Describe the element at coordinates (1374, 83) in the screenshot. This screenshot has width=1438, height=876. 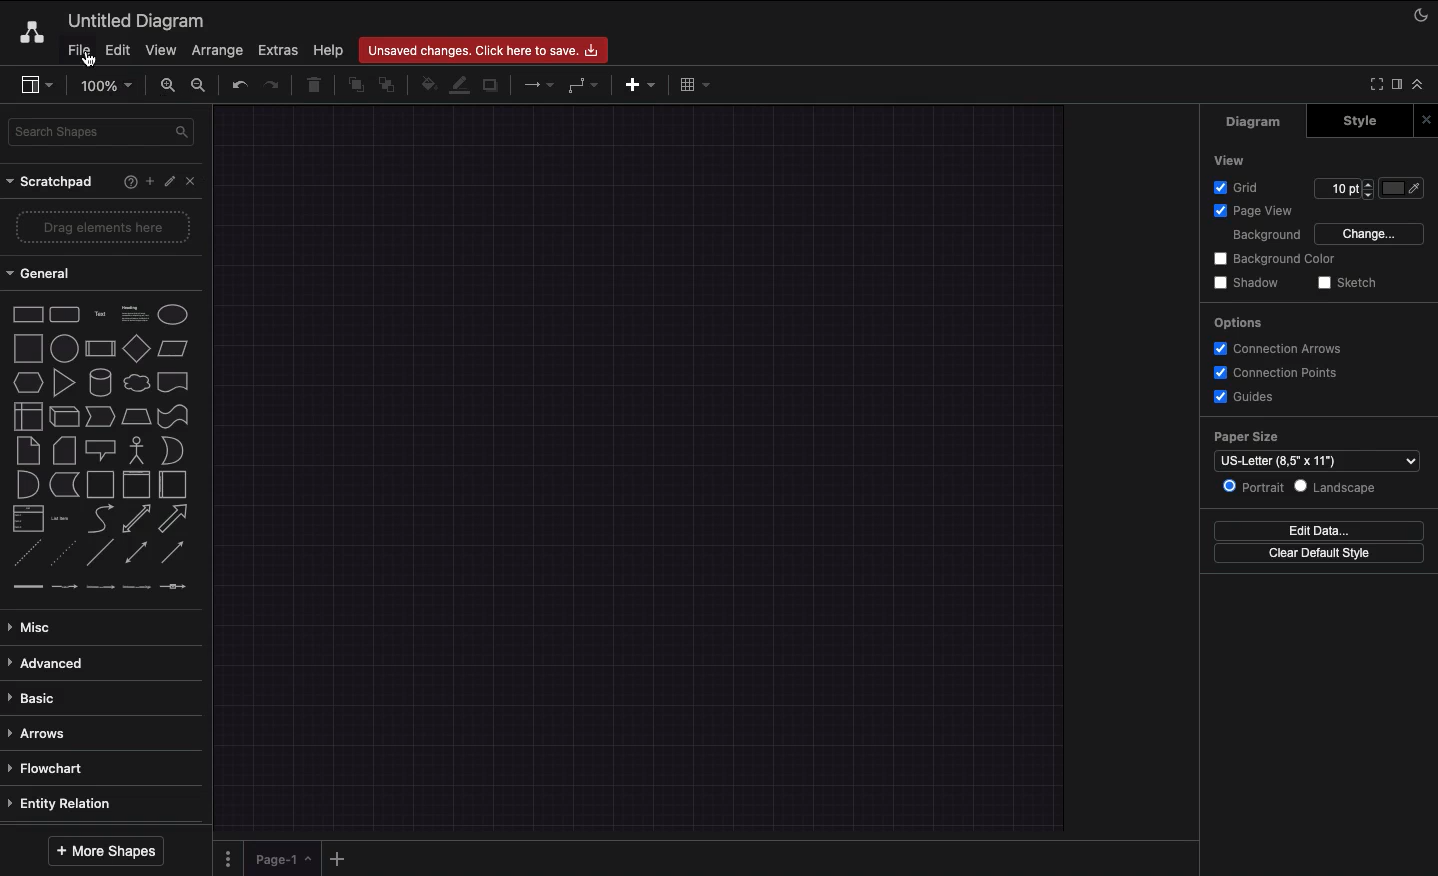
I see `Full screen` at that location.